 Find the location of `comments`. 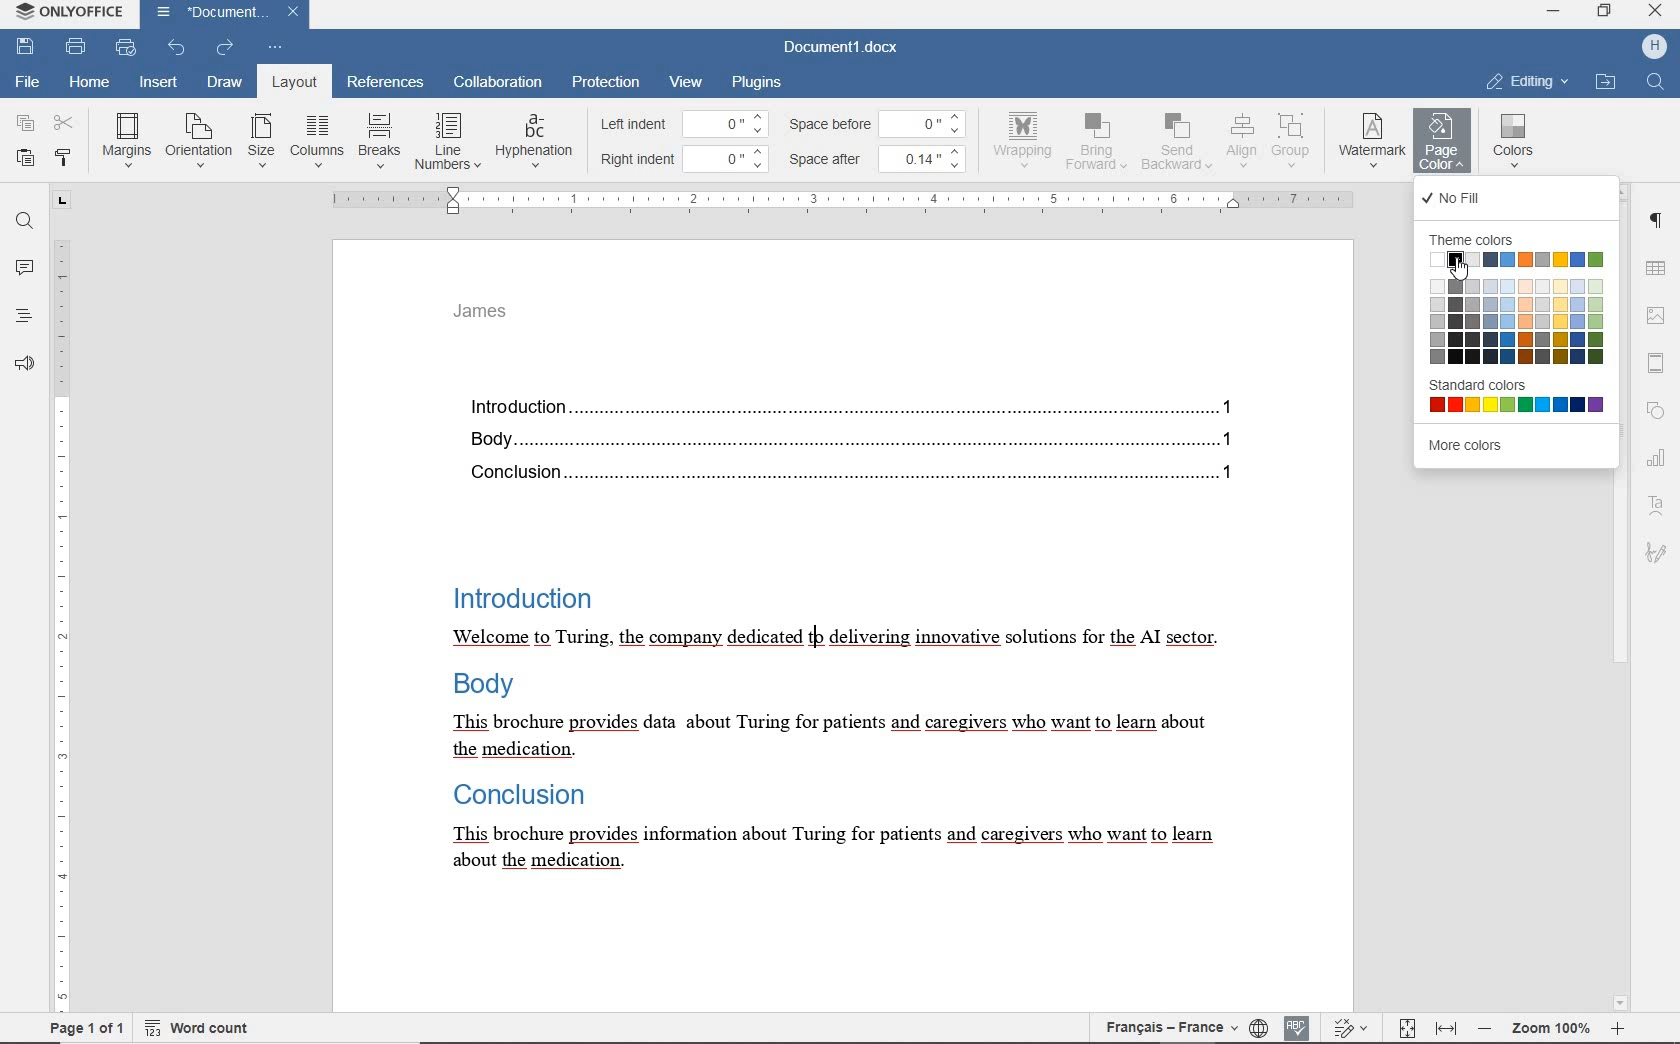

comments is located at coordinates (24, 268).